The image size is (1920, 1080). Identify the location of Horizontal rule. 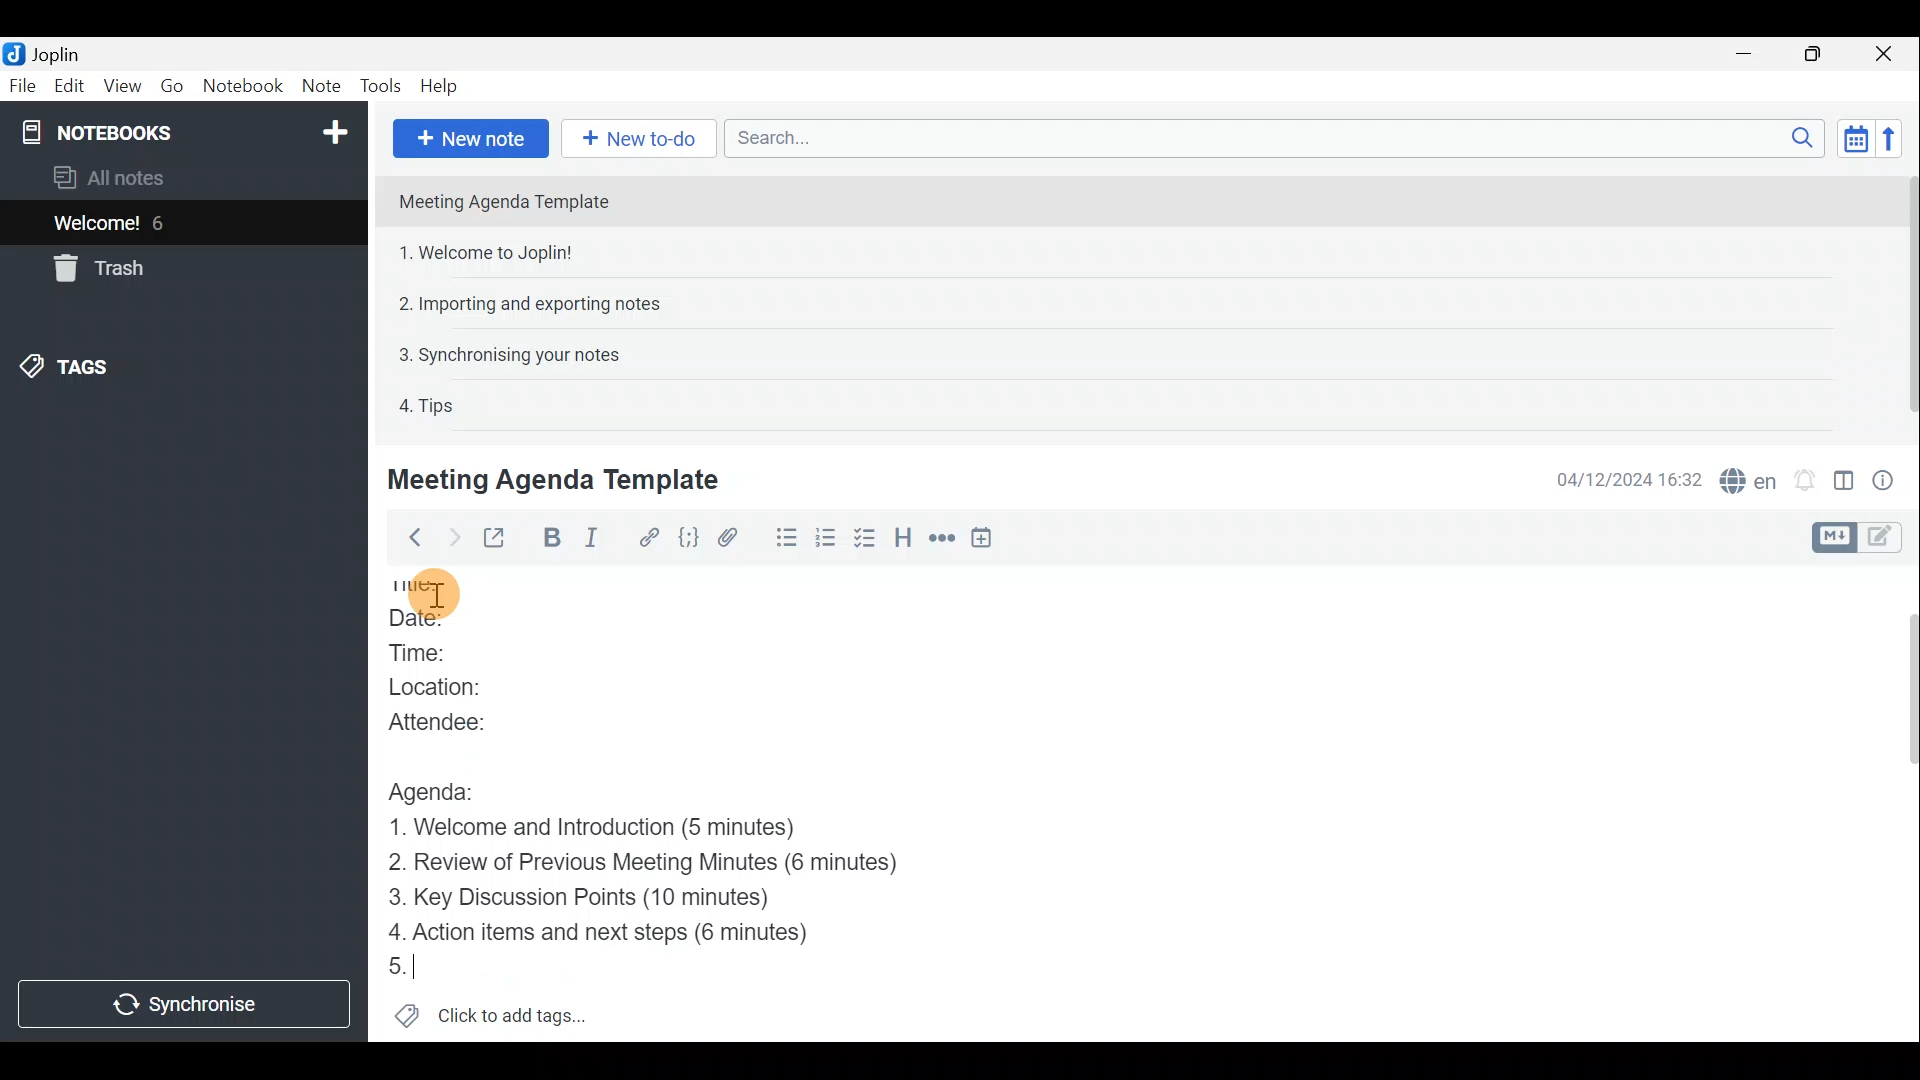
(943, 541).